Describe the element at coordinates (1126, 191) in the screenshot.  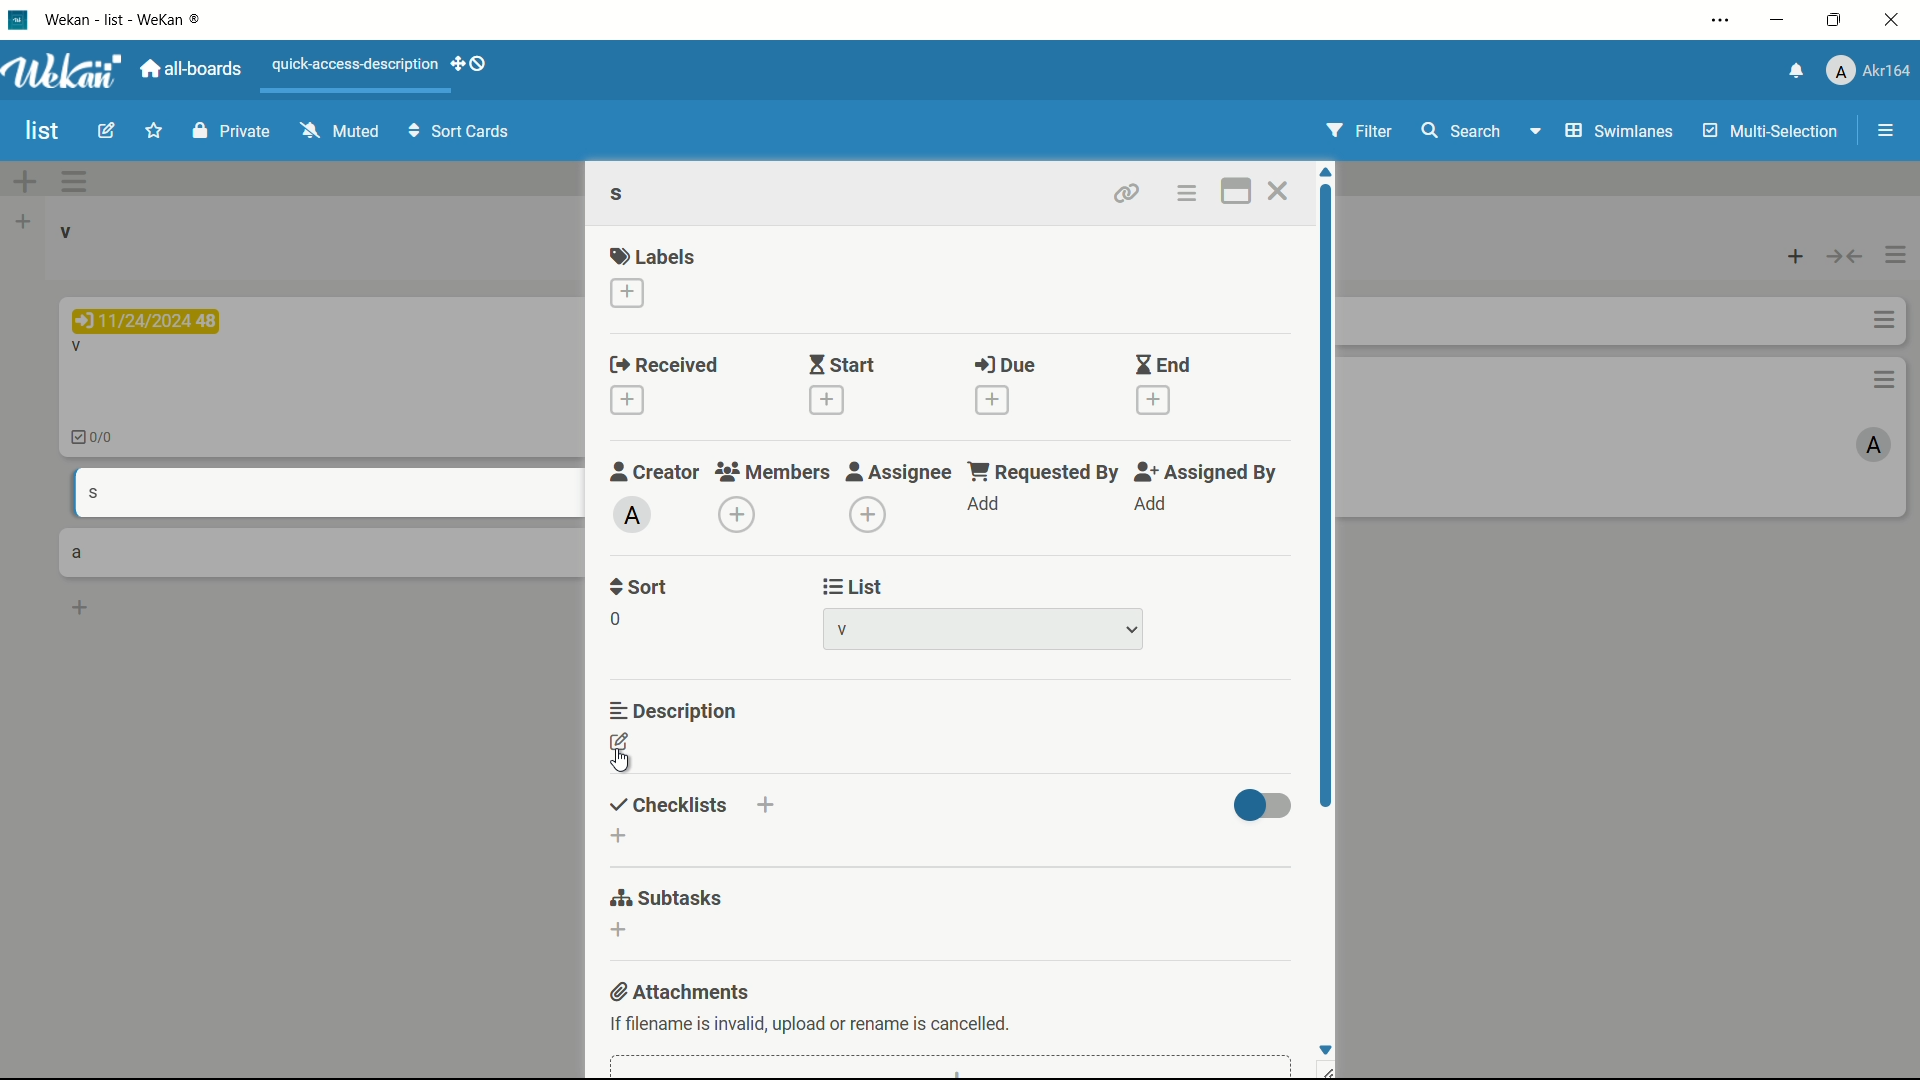
I see `copy card link to clipboard` at that location.